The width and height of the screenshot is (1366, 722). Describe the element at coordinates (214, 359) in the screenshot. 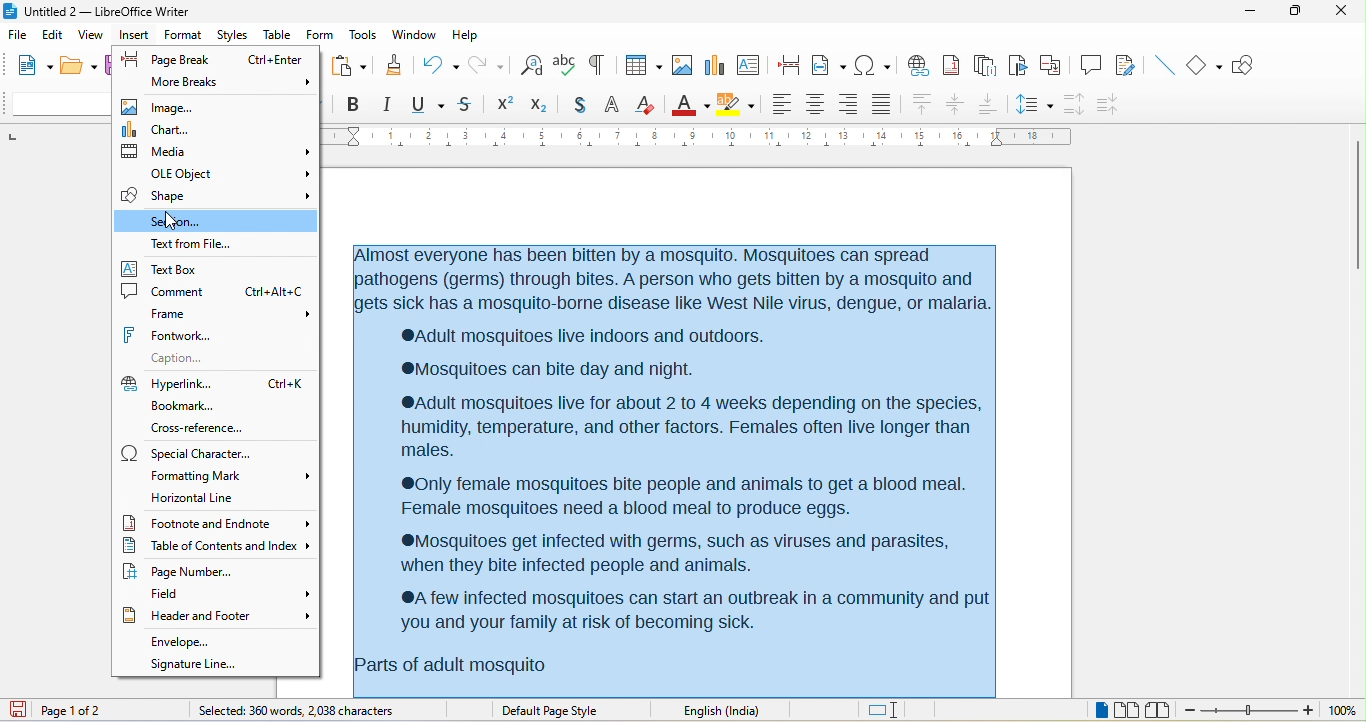

I see `caption` at that location.